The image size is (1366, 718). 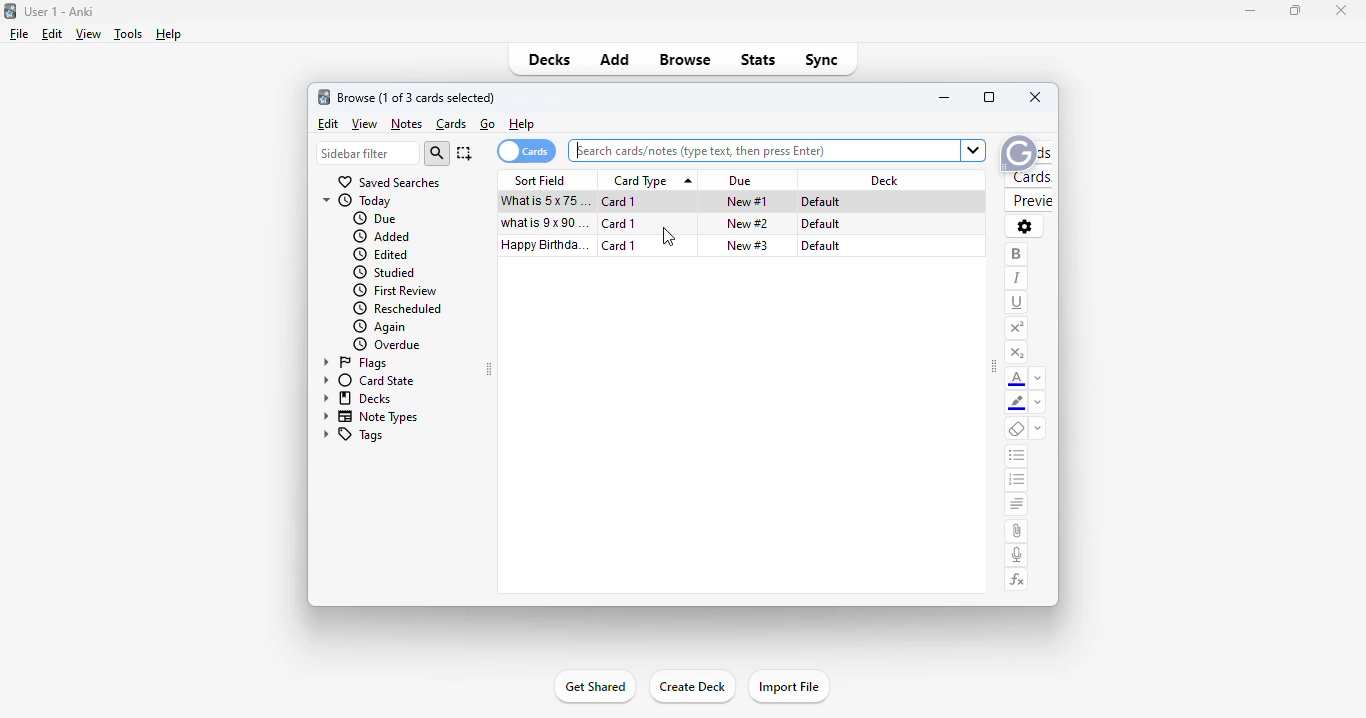 I want to click on browse (1 of 3 cards selected), so click(x=416, y=97).